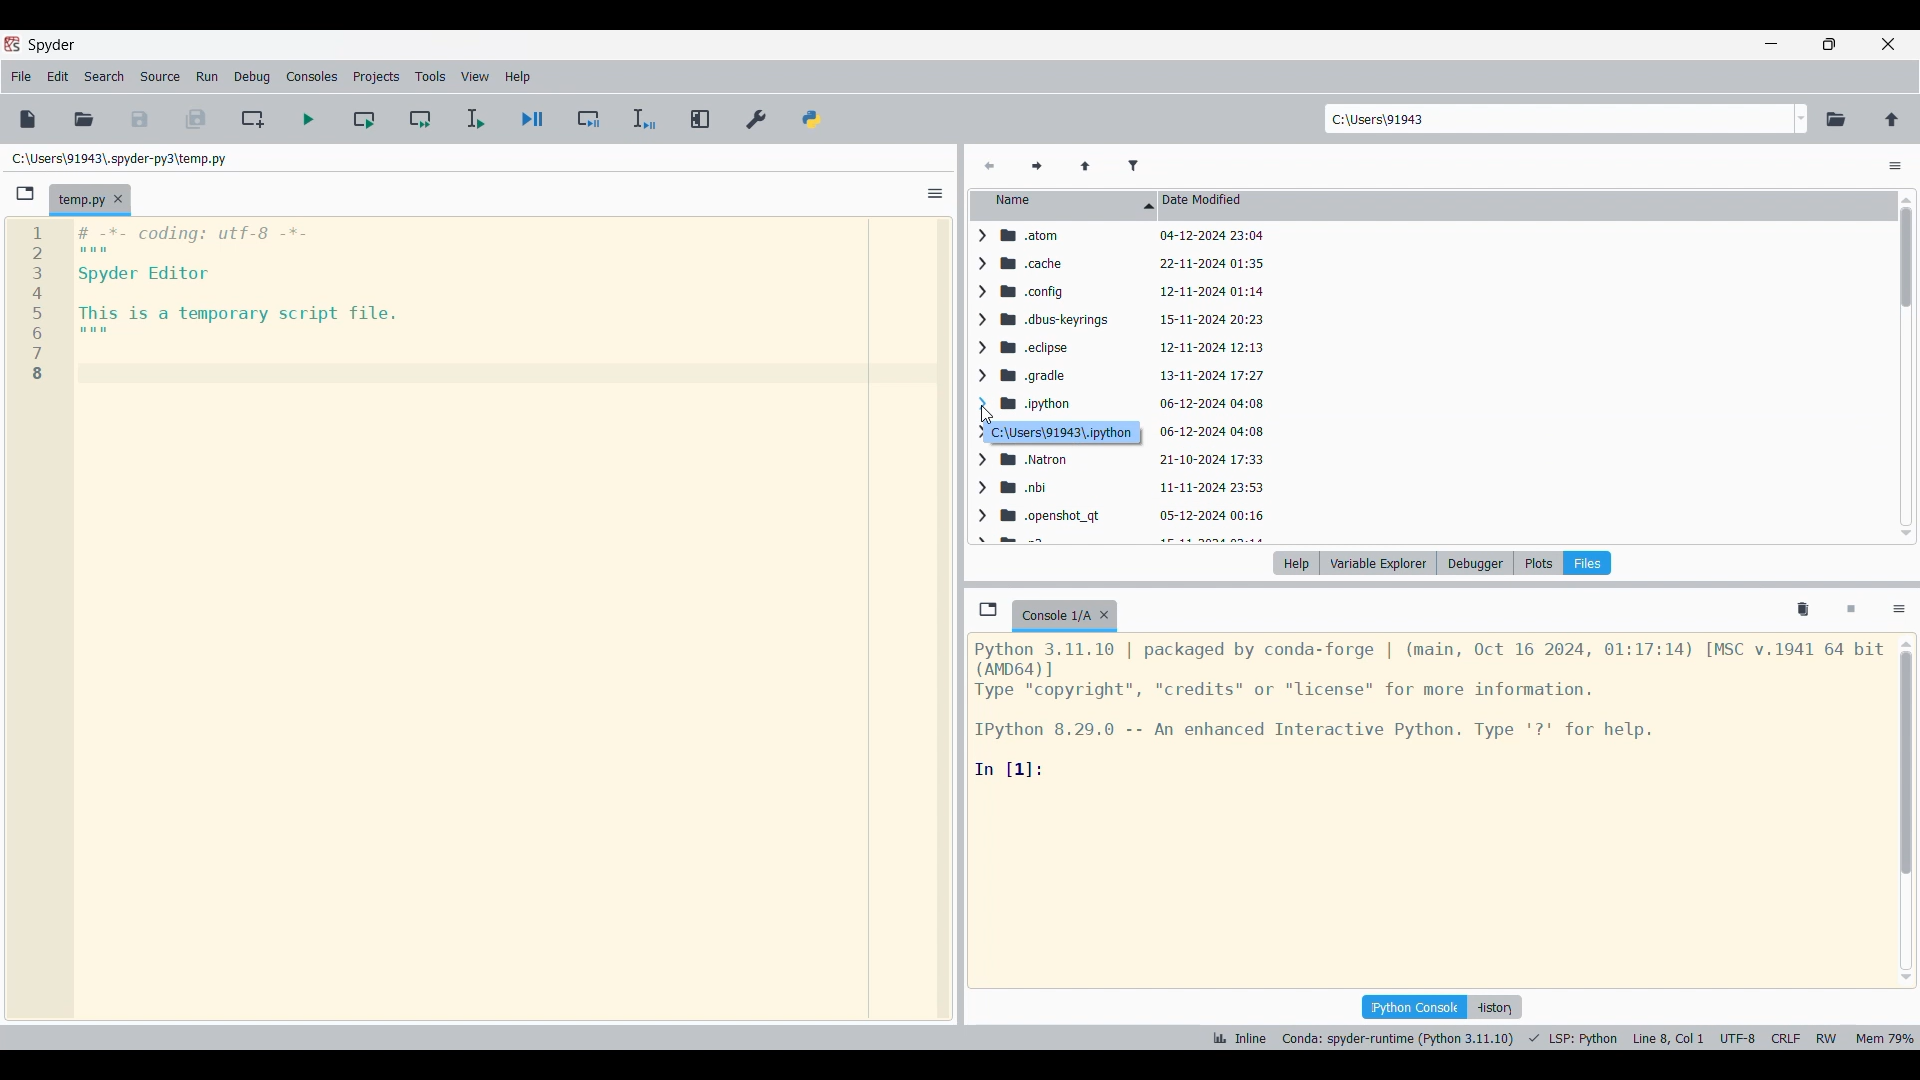 Image resolution: width=1920 pixels, height=1080 pixels. What do you see at coordinates (1086, 167) in the screenshot?
I see `Parent` at bounding box center [1086, 167].